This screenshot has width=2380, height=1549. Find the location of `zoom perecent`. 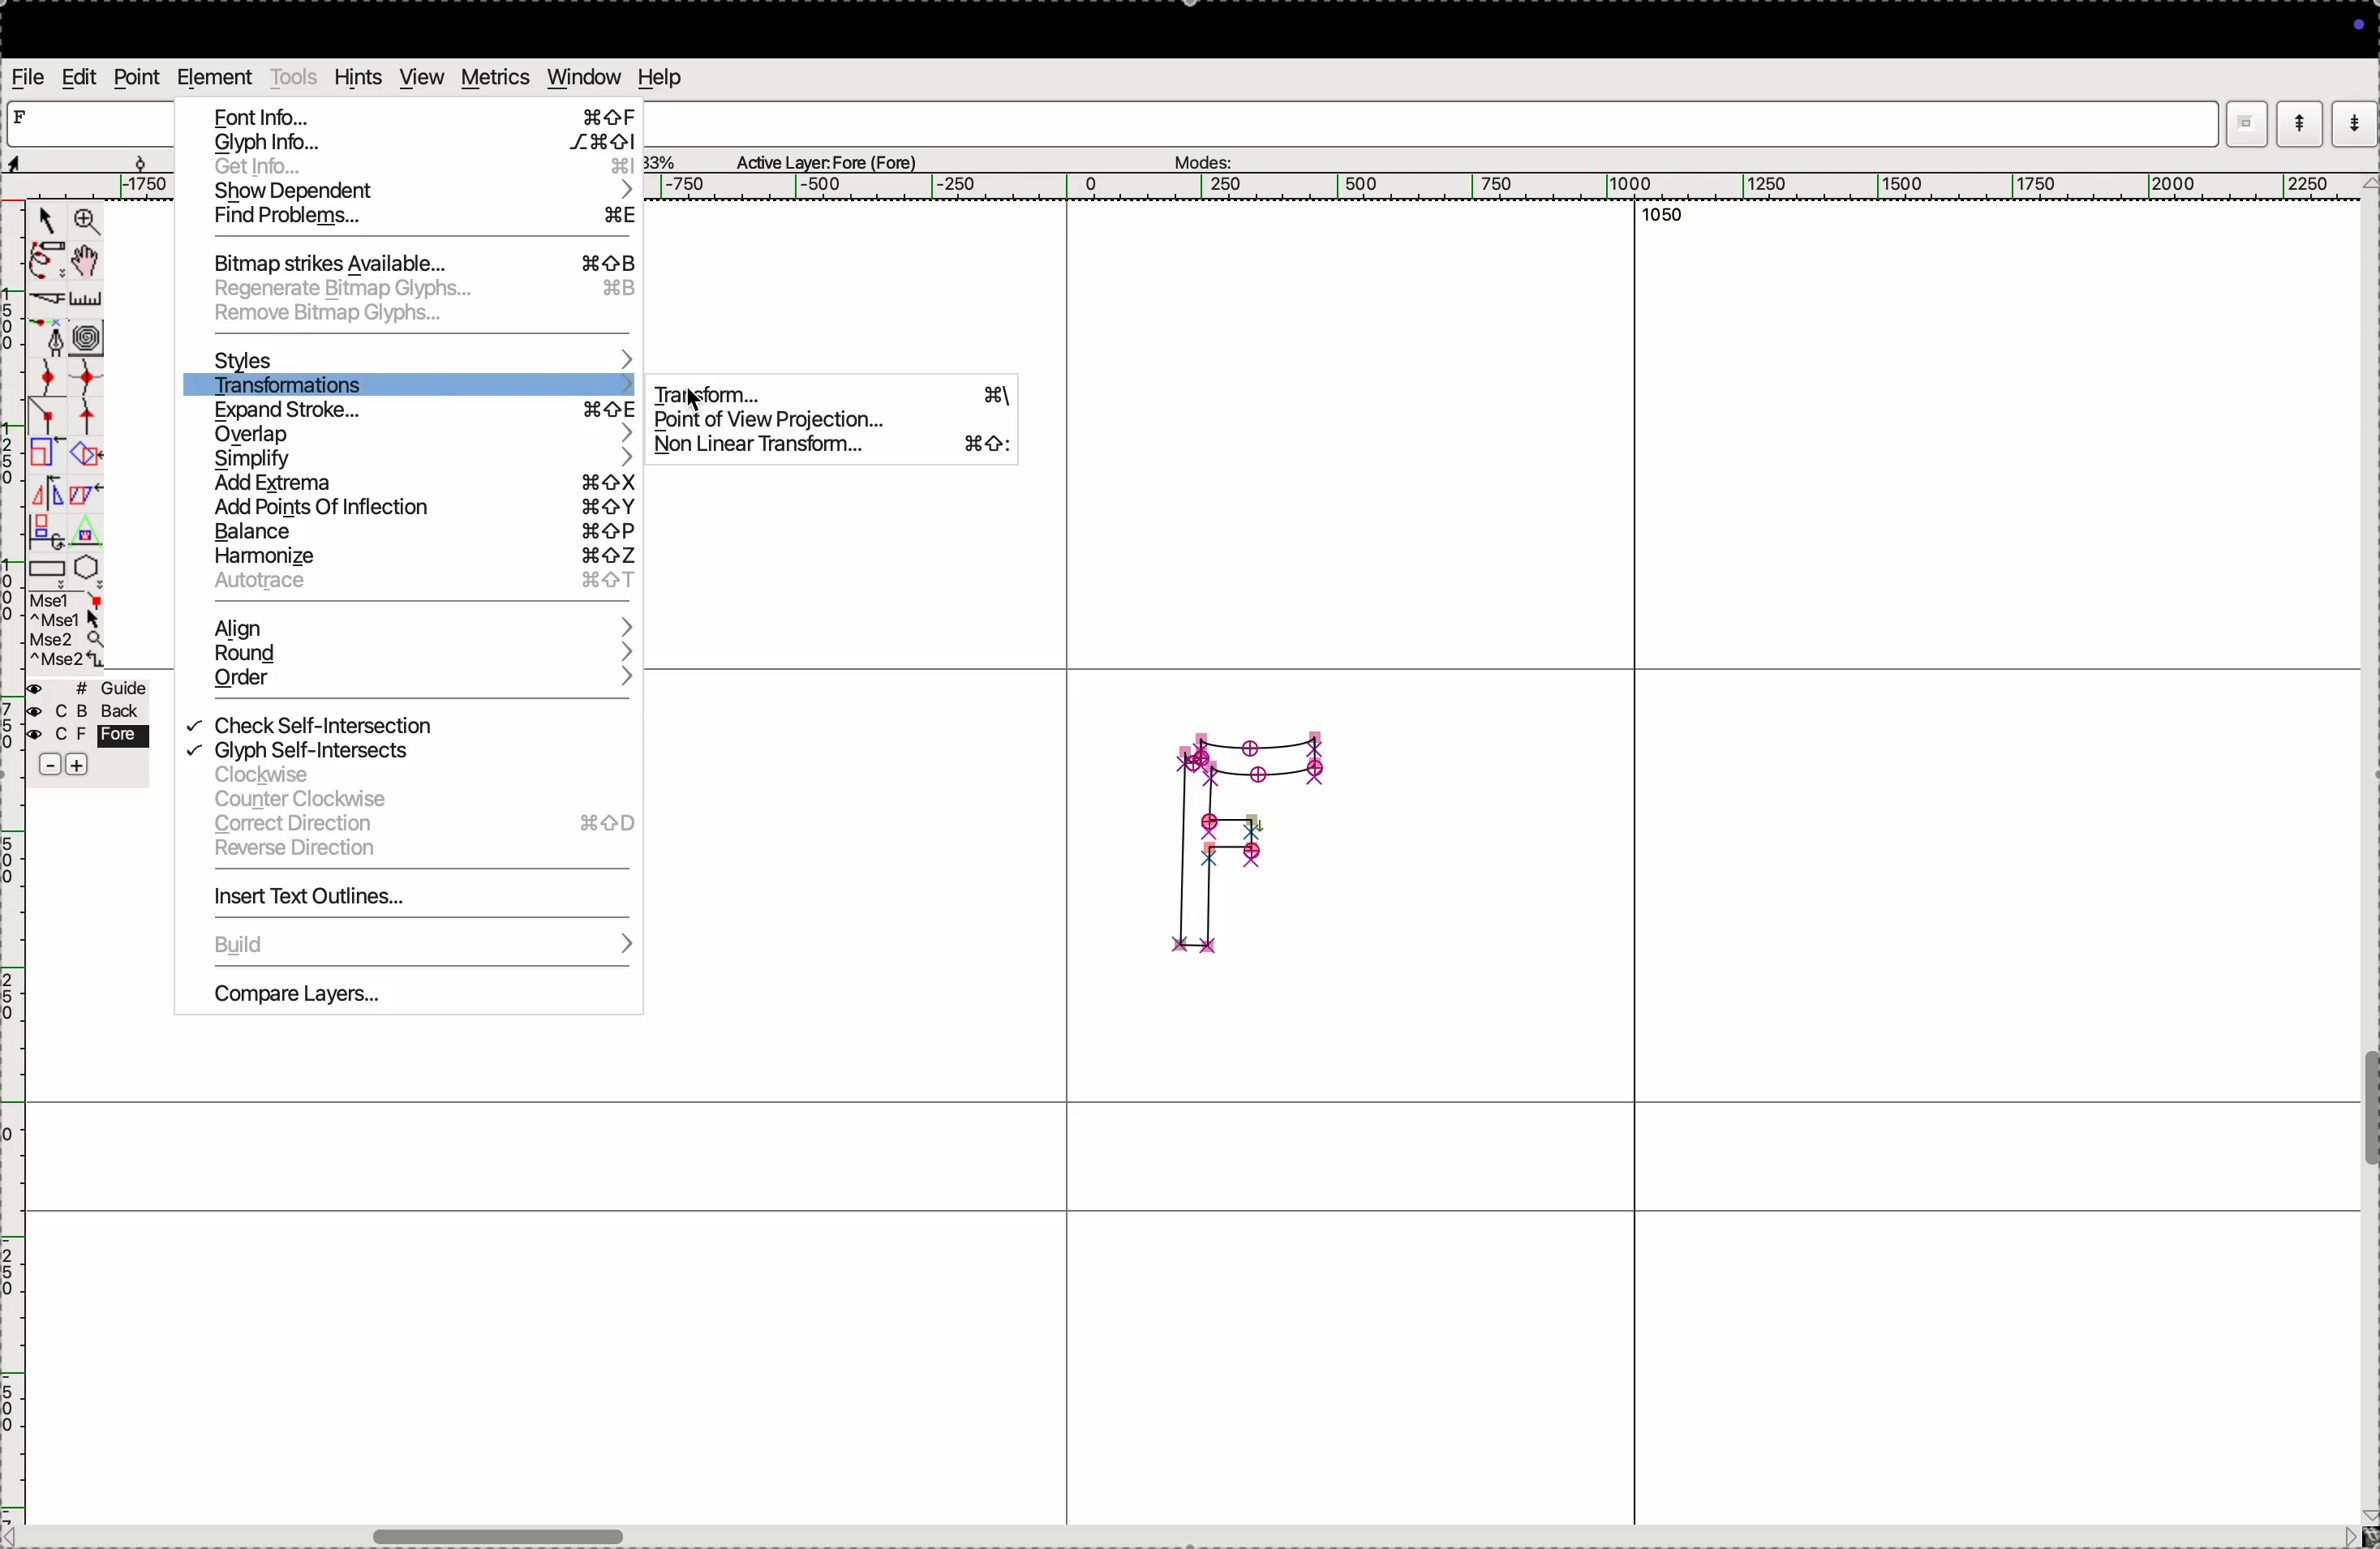

zoom perecent is located at coordinates (659, 159).